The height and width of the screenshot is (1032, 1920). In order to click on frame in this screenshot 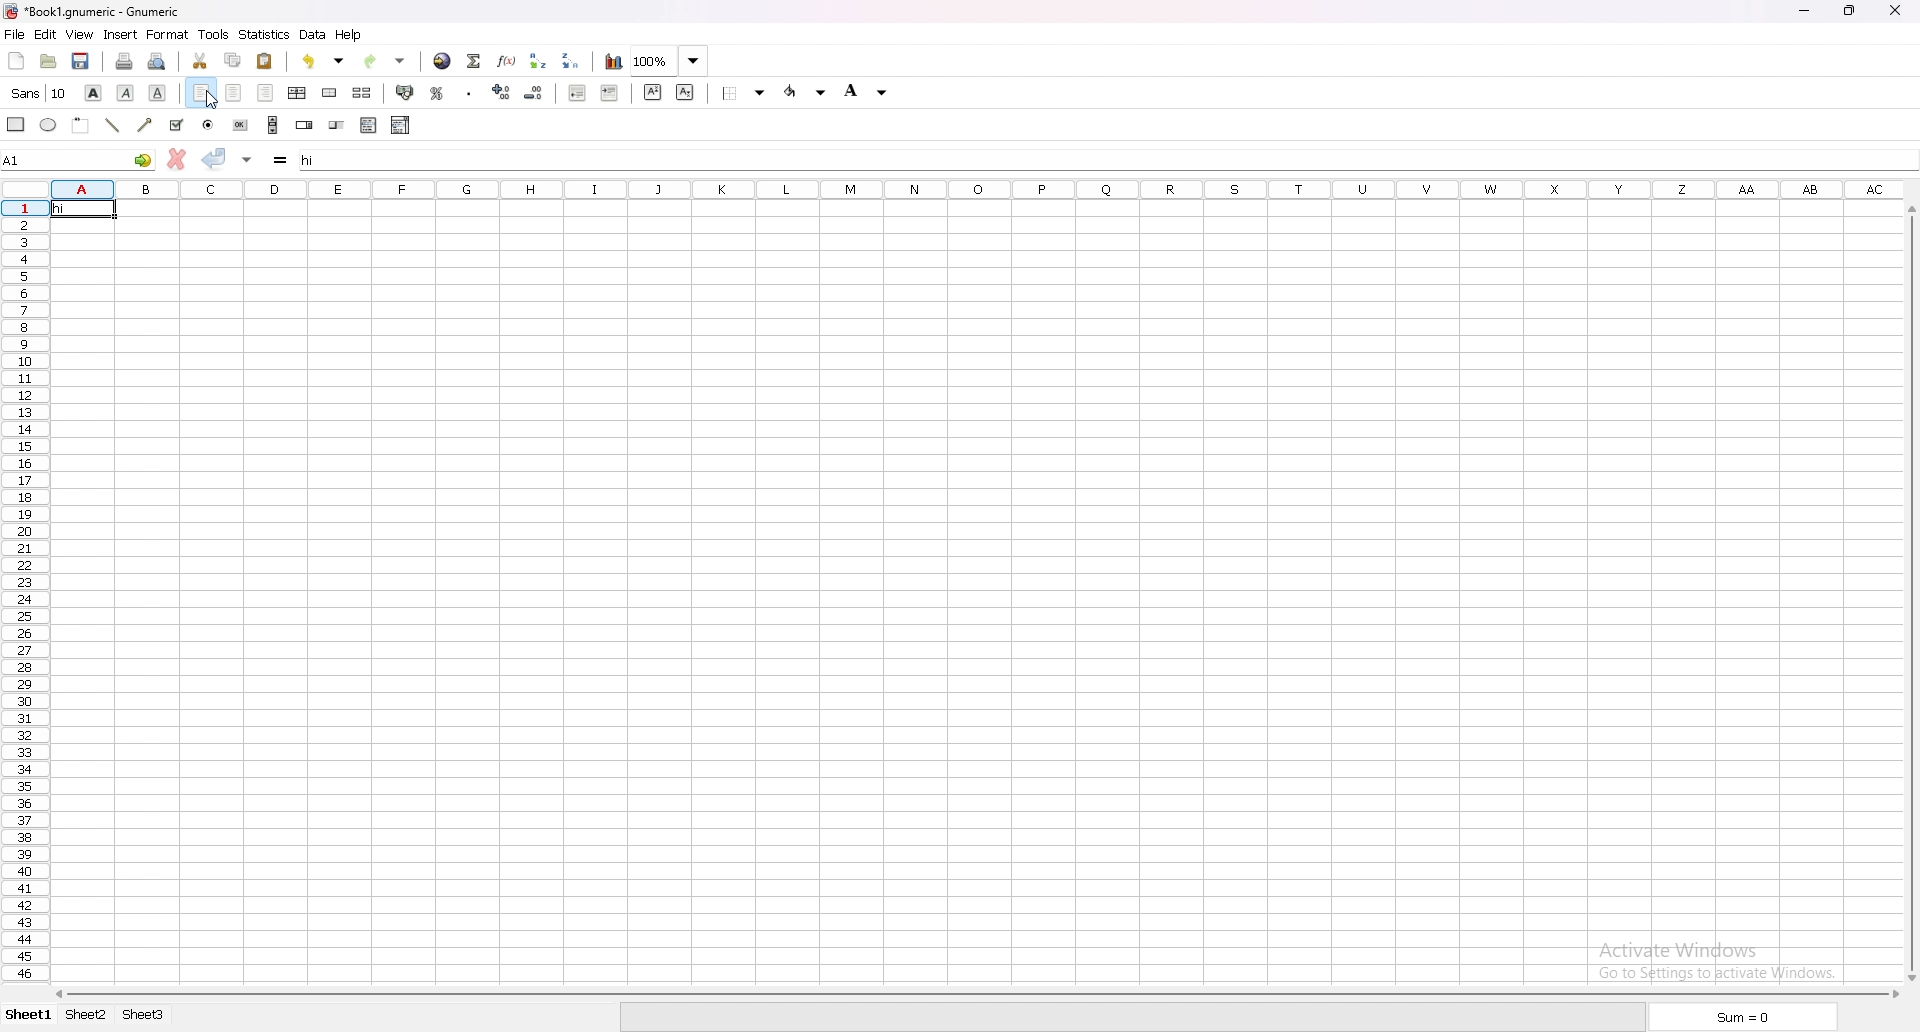, I will do `click(81, 124)`.